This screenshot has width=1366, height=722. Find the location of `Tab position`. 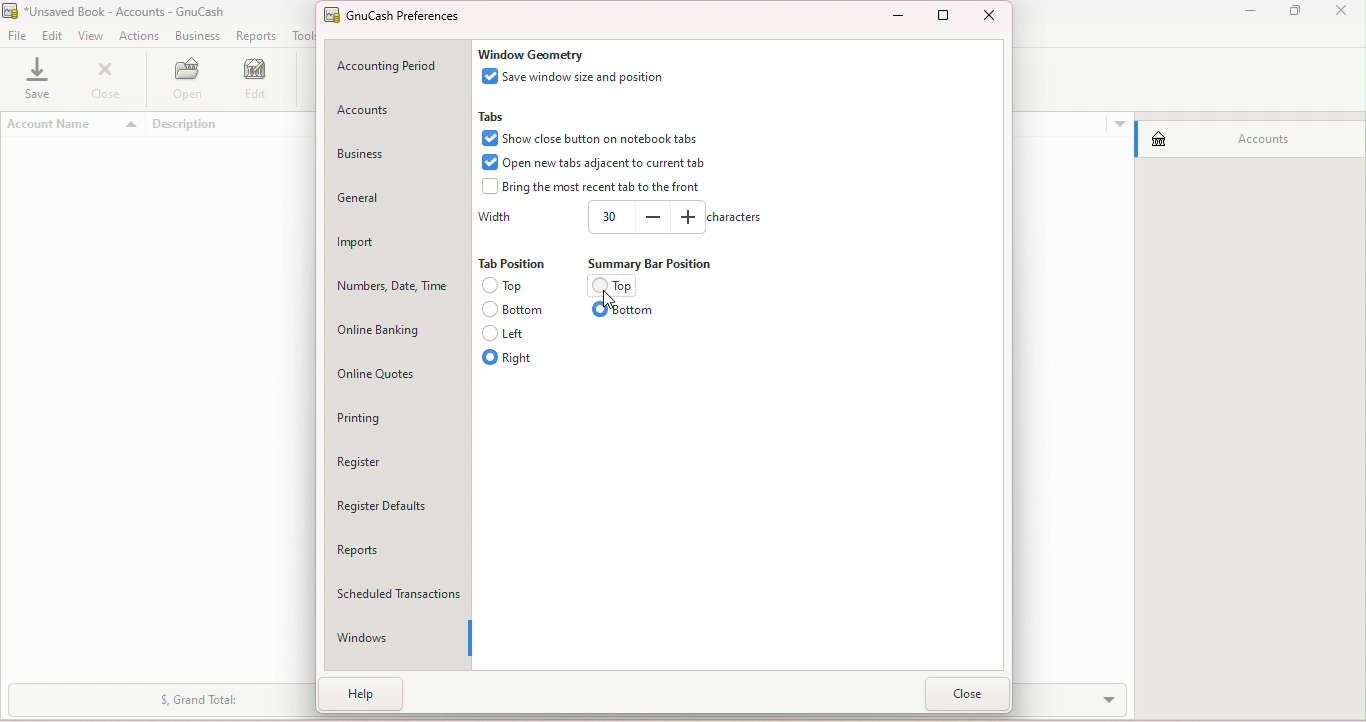

Tab position is located at coordinates (518, 265).